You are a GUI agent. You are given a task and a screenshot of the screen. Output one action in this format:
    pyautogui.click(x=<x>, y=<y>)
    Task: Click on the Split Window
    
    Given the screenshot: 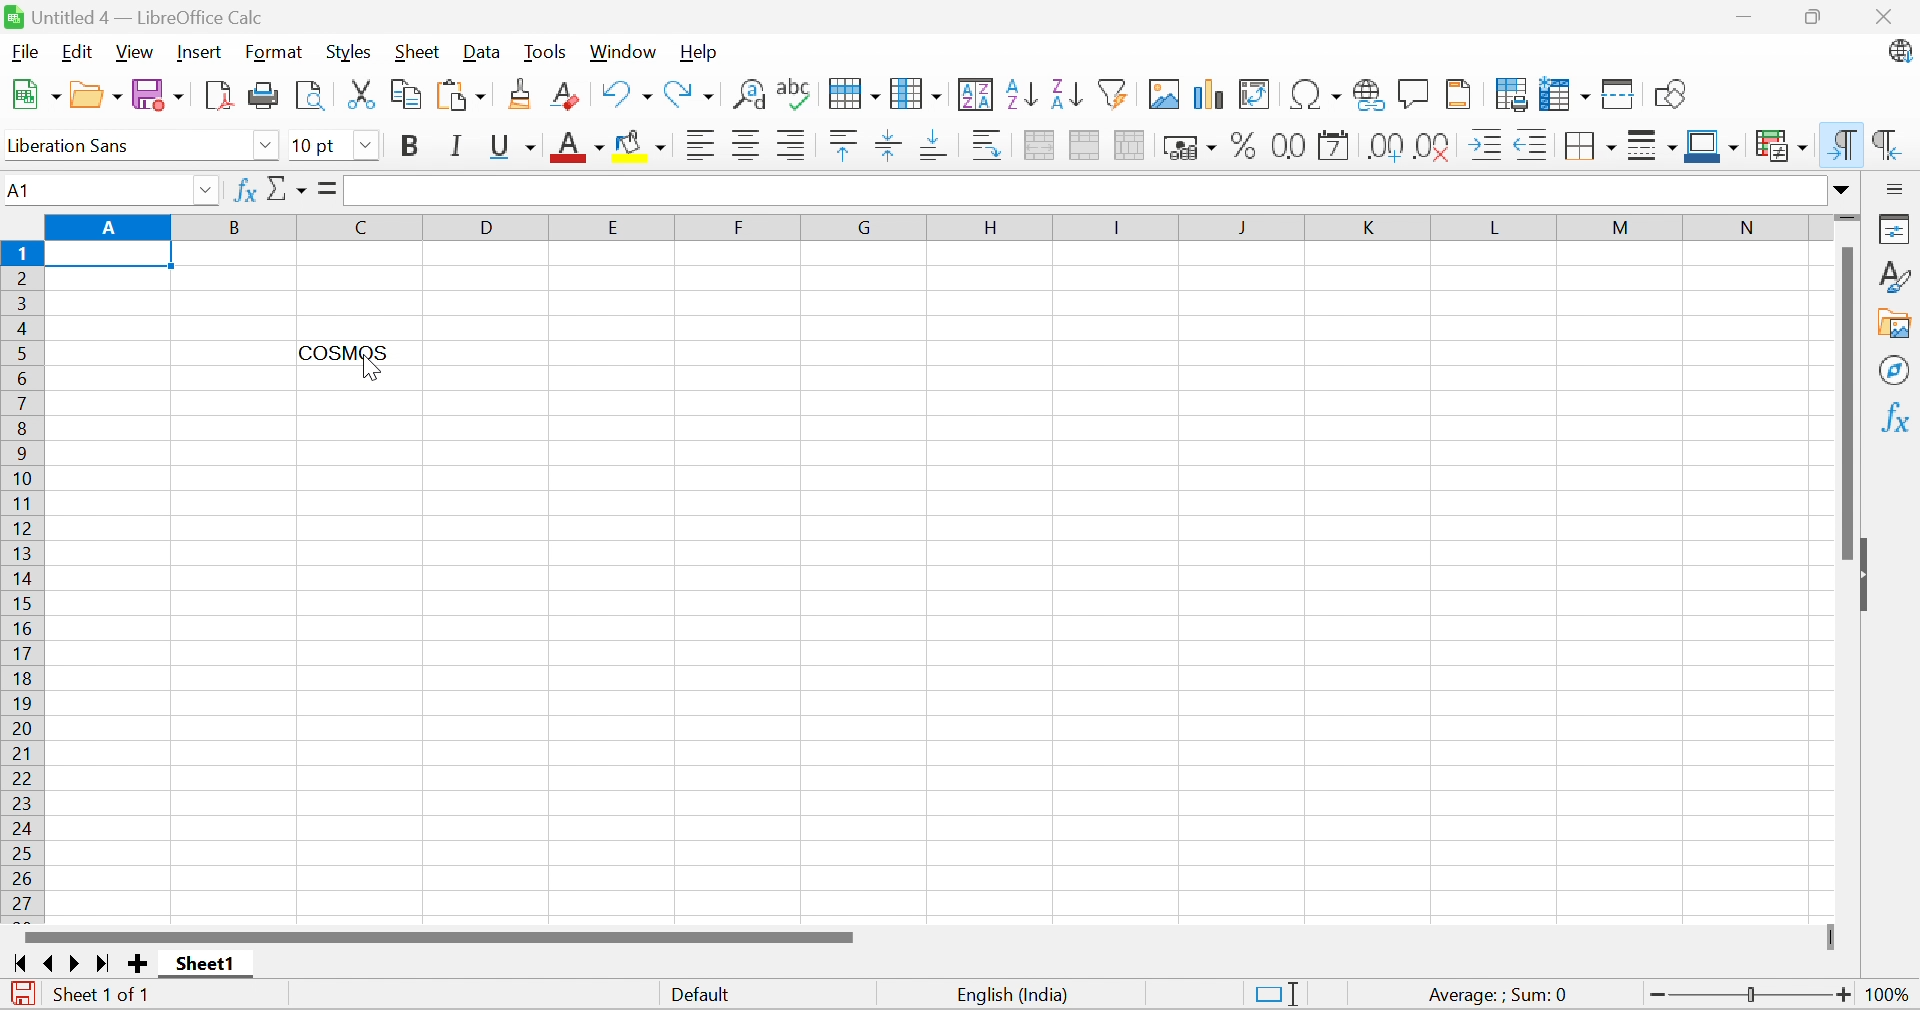 What is the action you would take?
    pyautogui.click(x=1621, y=95)
    